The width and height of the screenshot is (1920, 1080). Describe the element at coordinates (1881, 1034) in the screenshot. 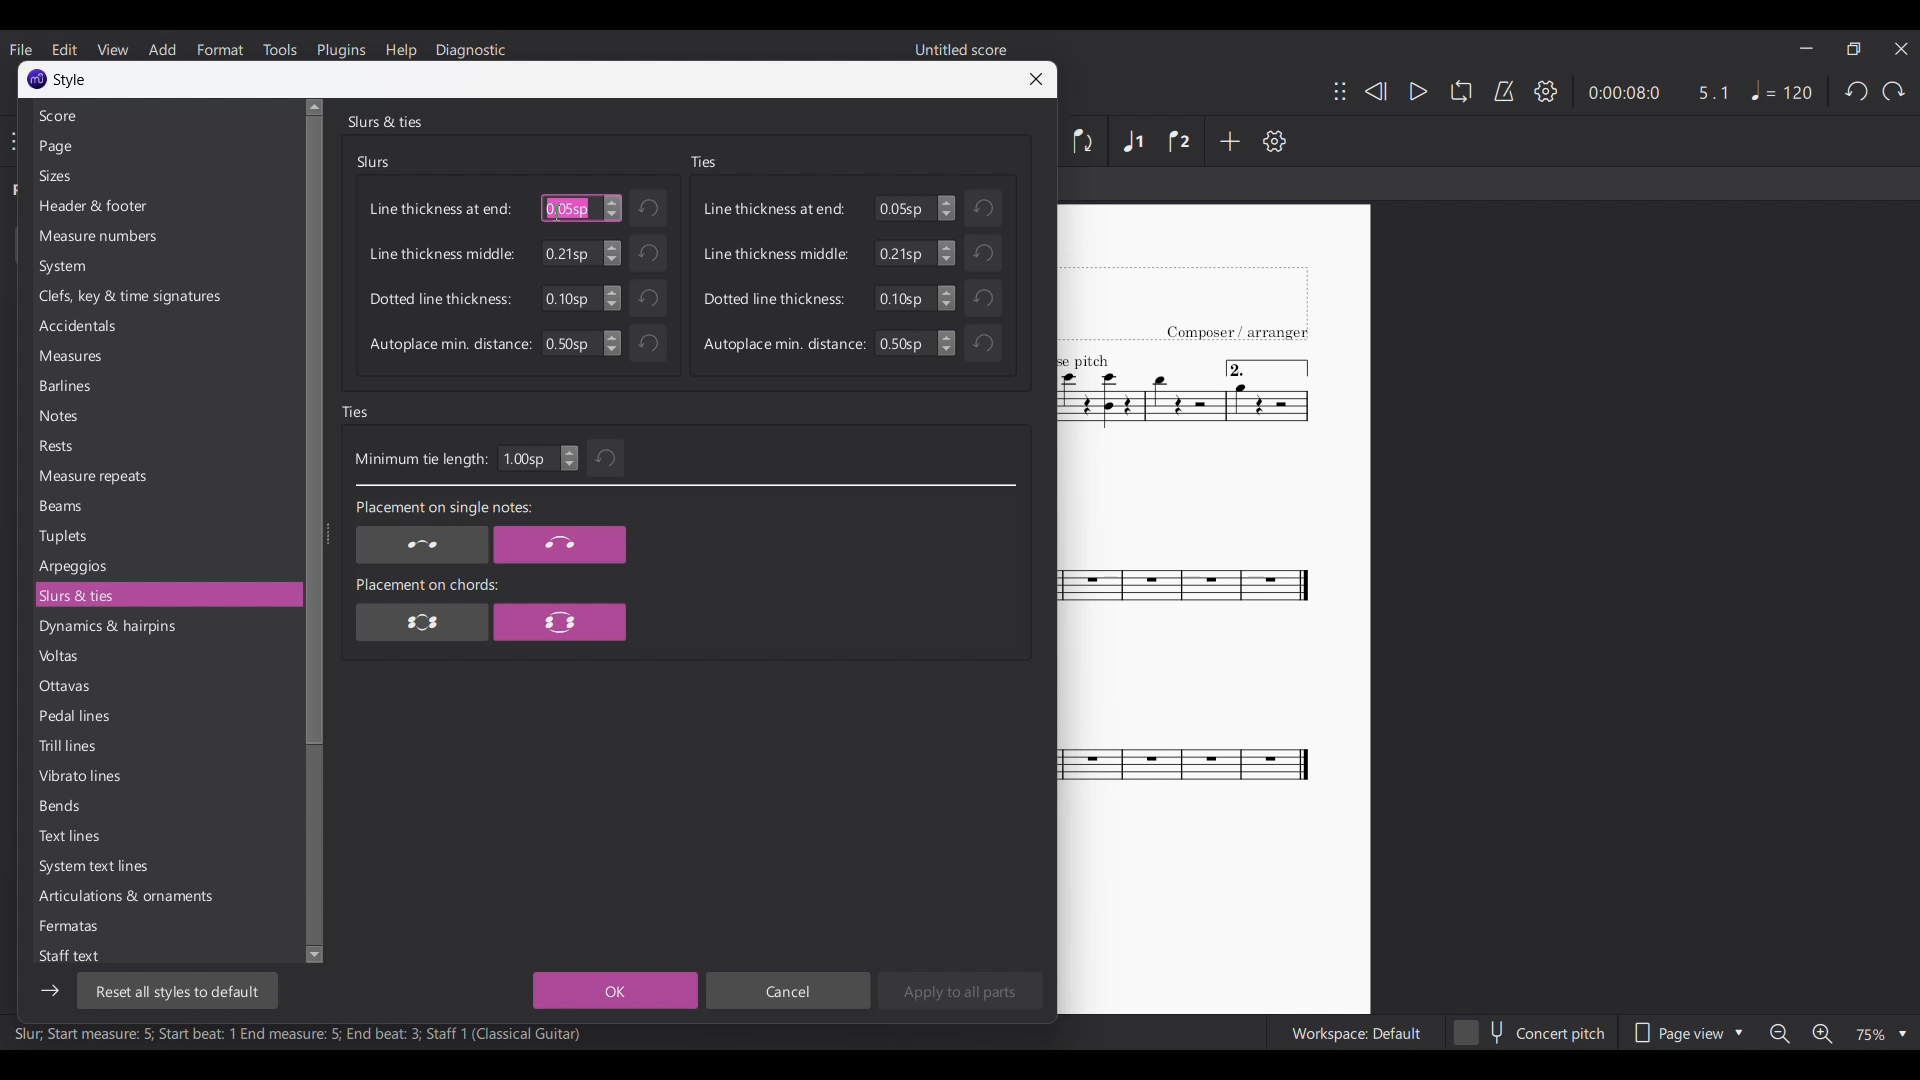

I see `Zoom options` at that location.